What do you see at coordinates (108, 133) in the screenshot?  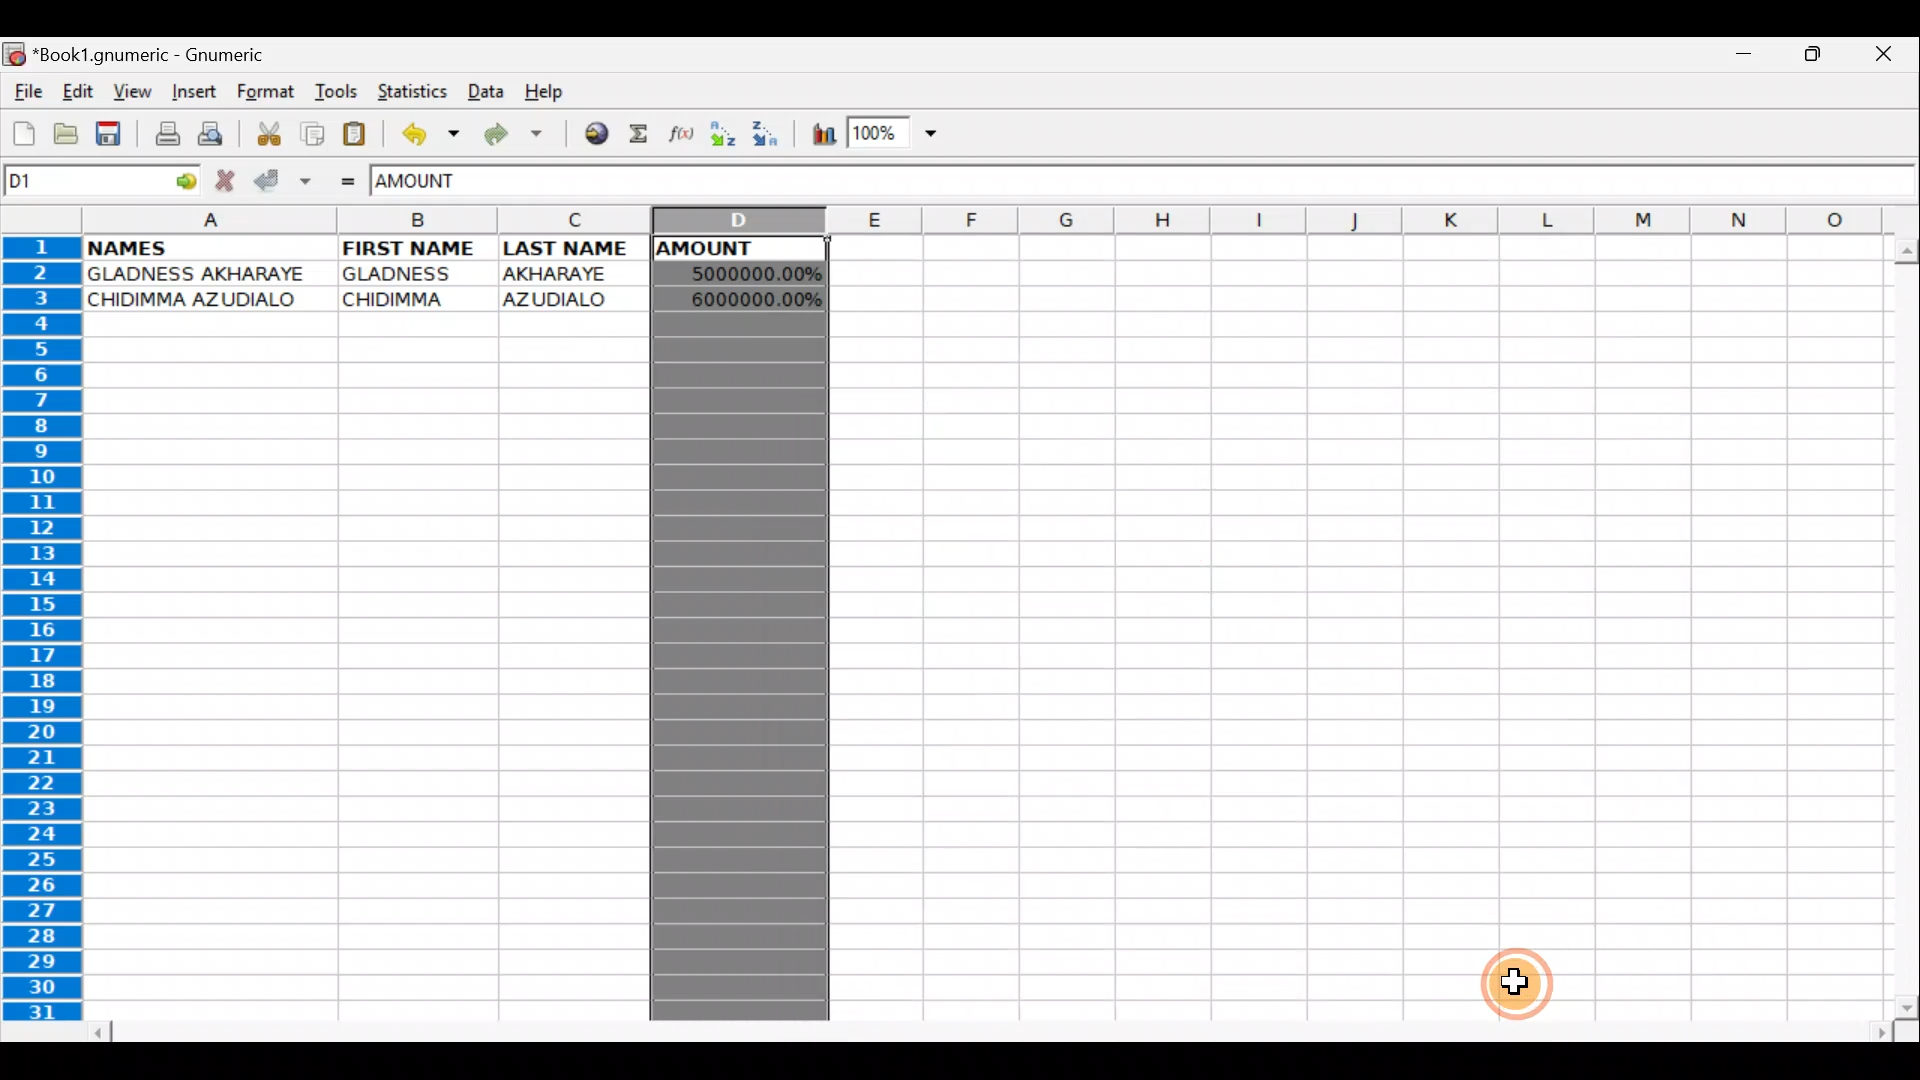 I see `Save current workbook` at bounding box center [108, 133].